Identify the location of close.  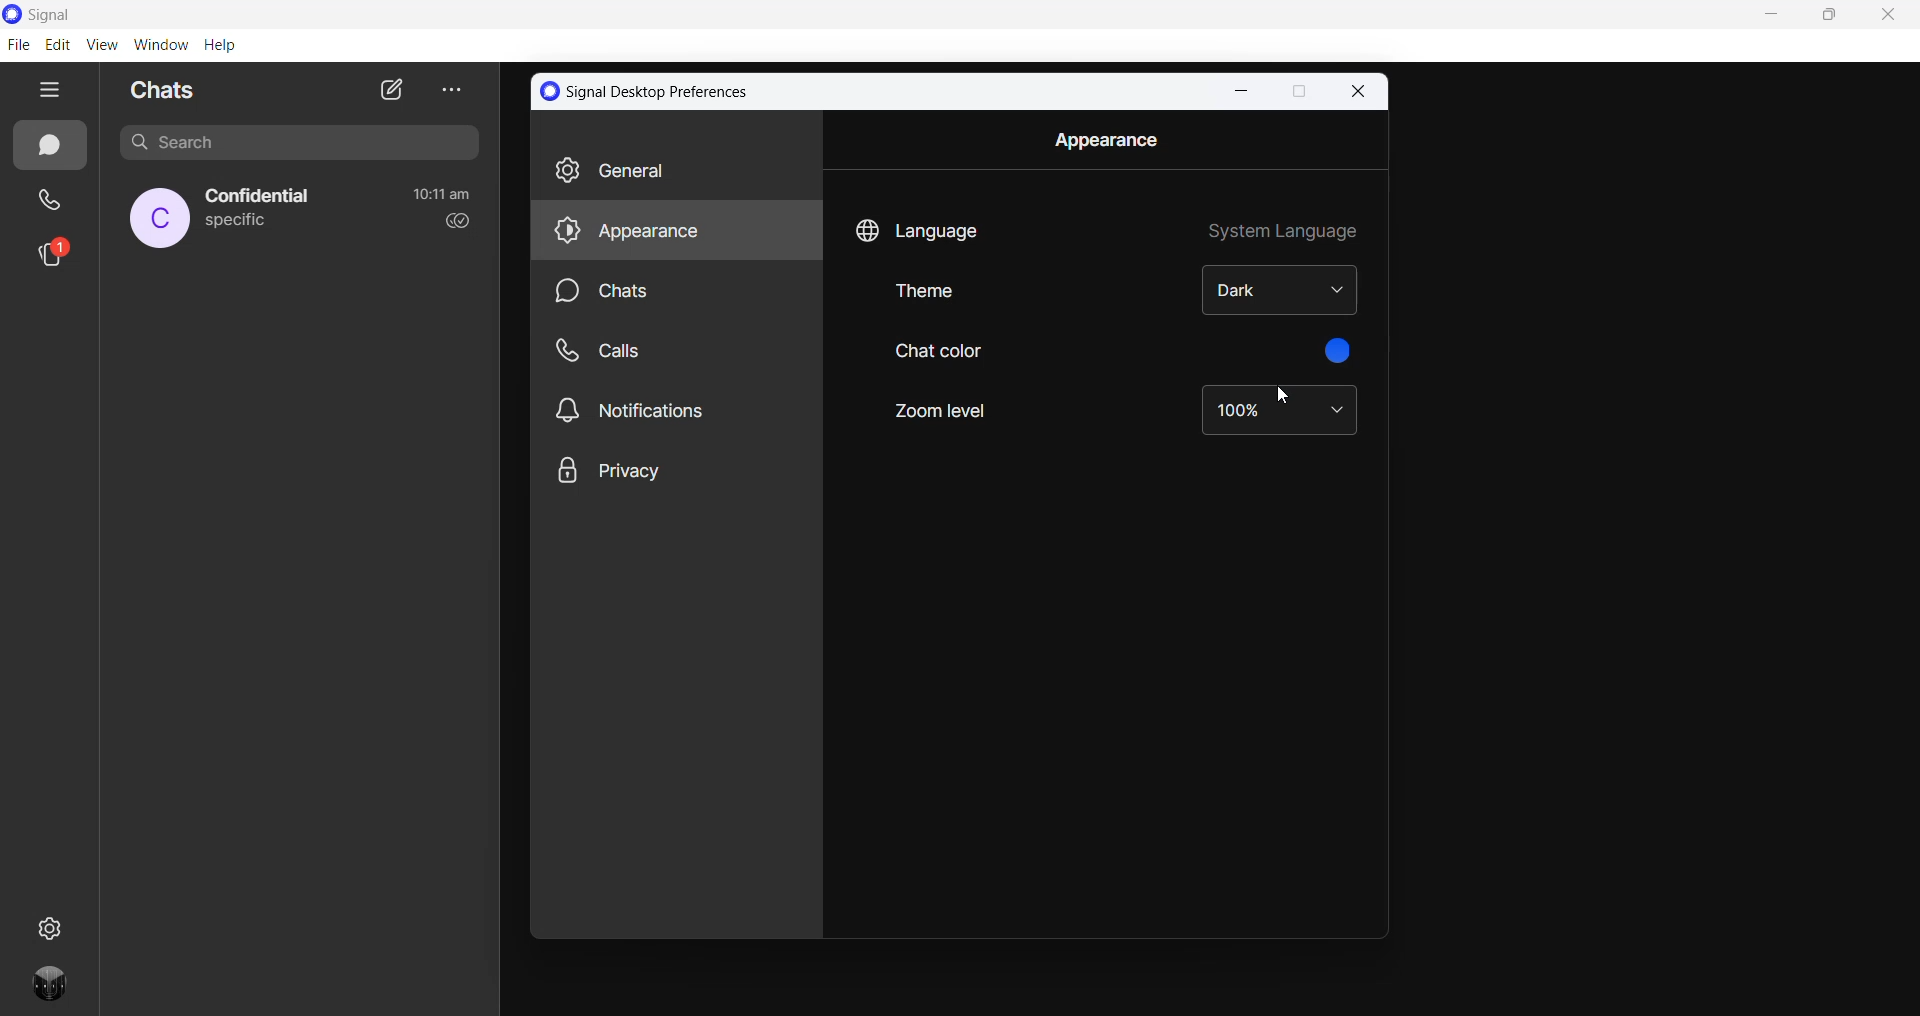
(1887, 18).